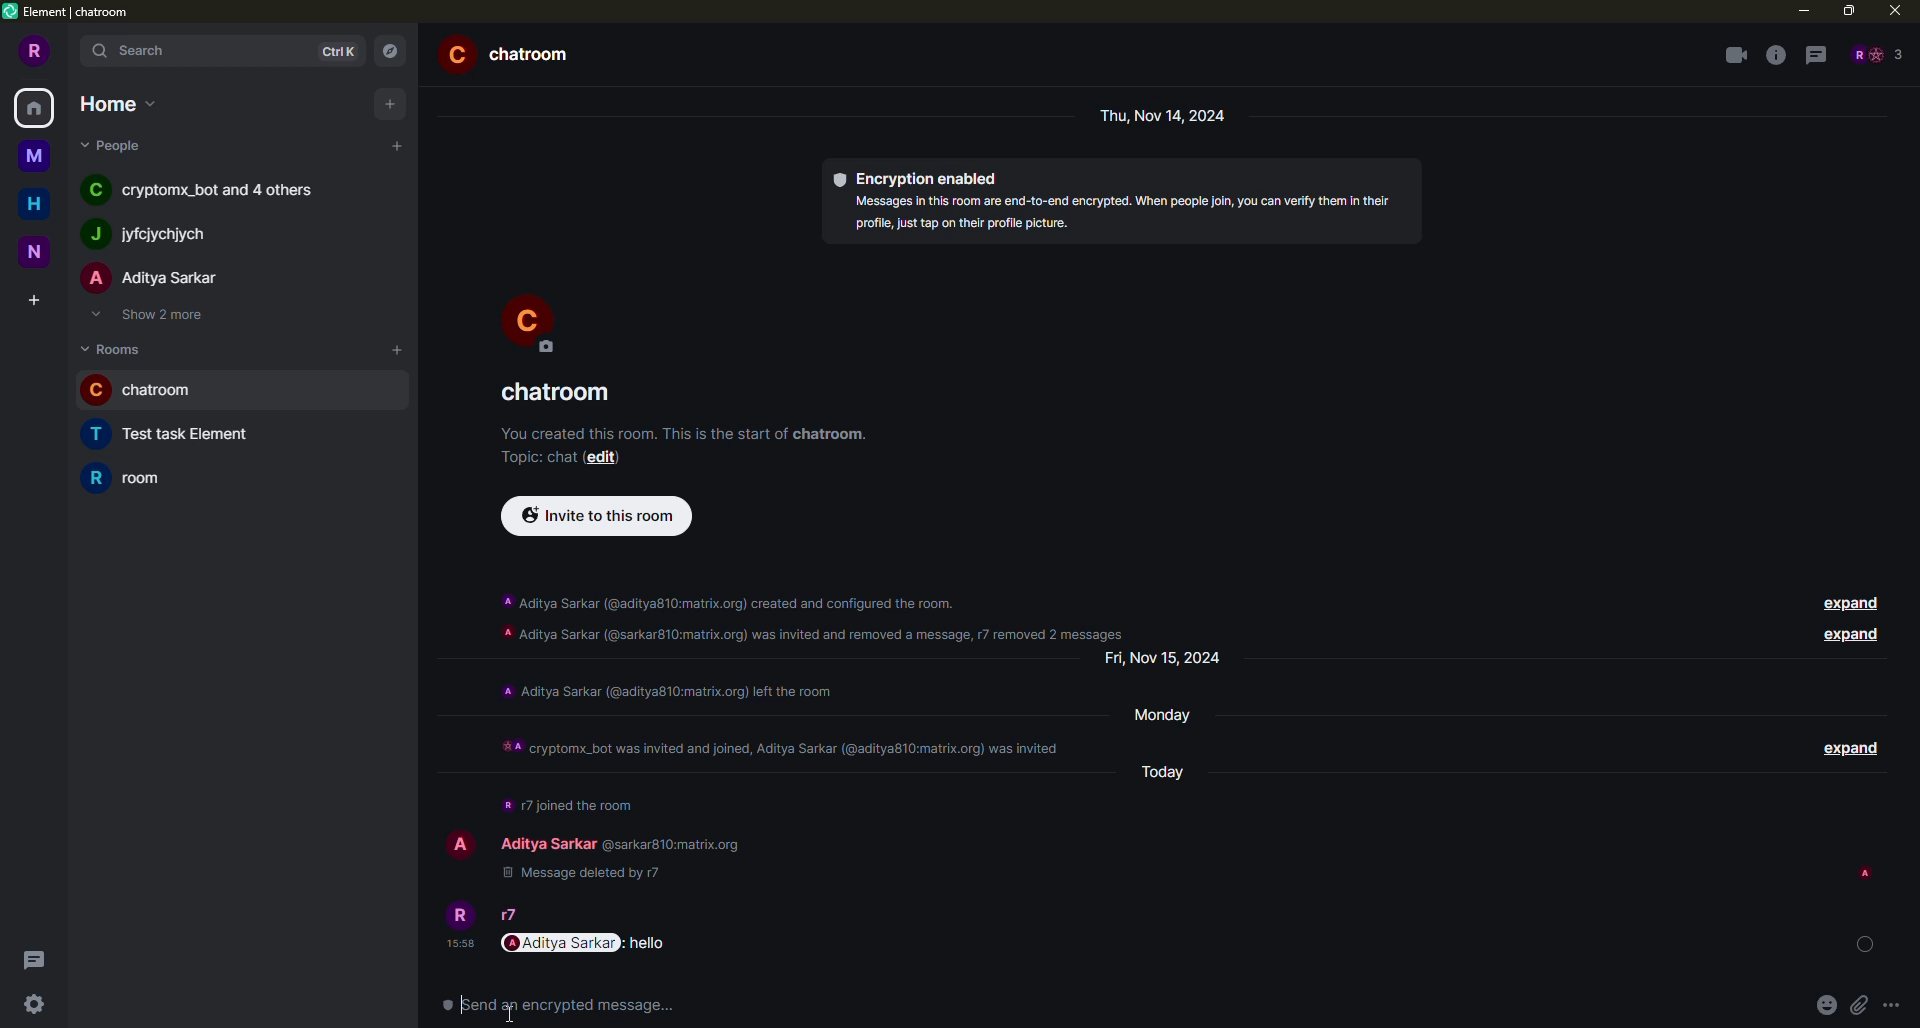  Describe the element at coordinates (560, 1005) in the screenshot. I see `send an encrypted message...` at that location.